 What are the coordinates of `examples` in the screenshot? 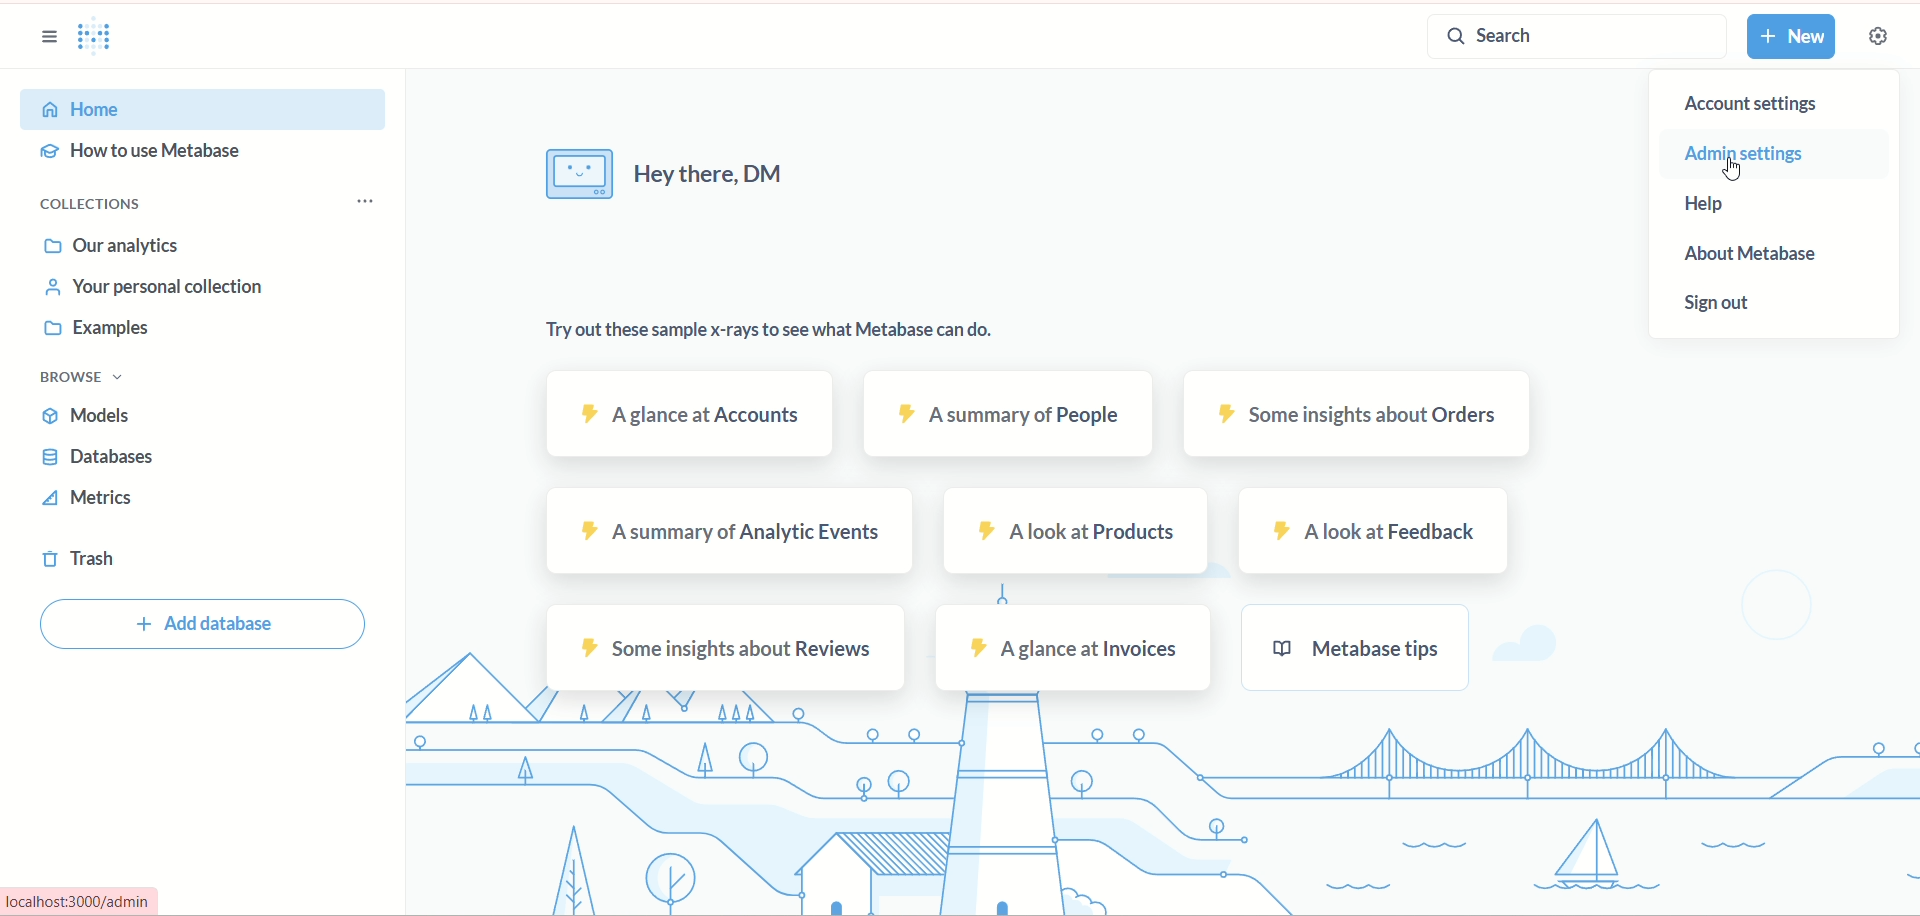 It's located at (104, 326).